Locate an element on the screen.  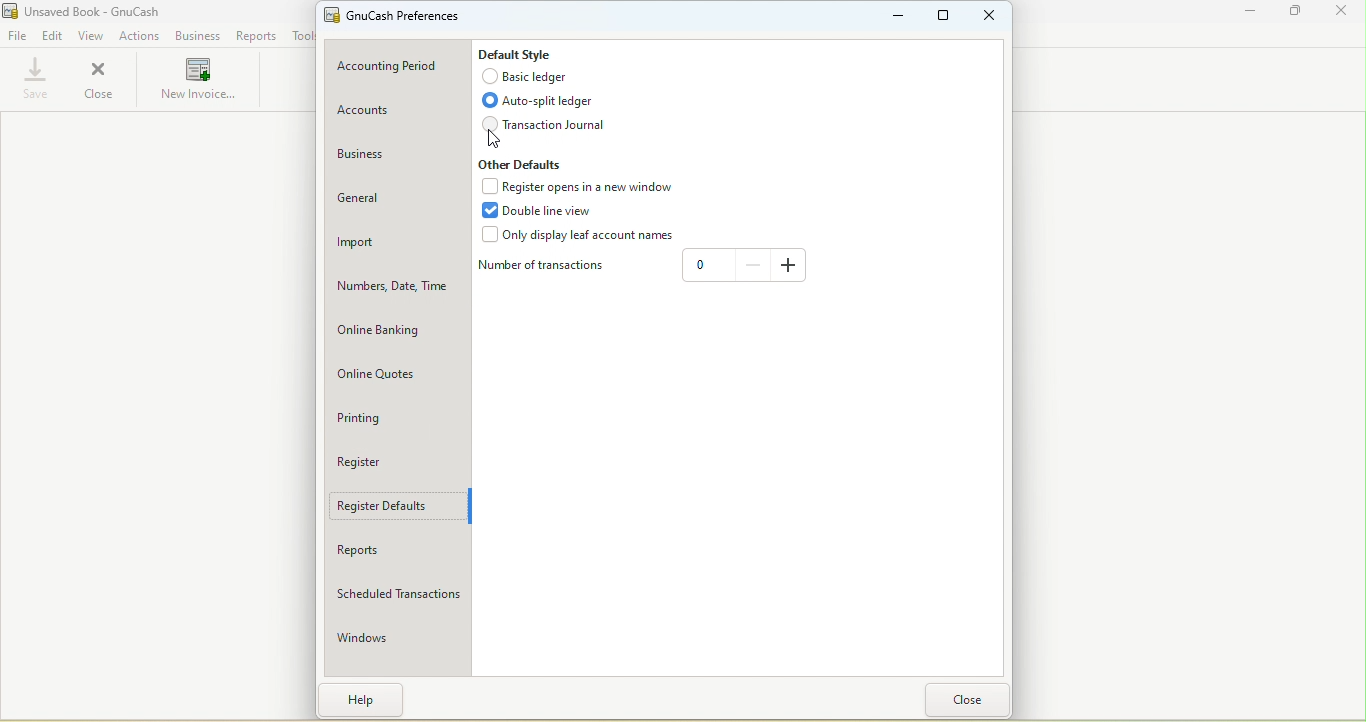
Import is located at coordinates (392, 245).